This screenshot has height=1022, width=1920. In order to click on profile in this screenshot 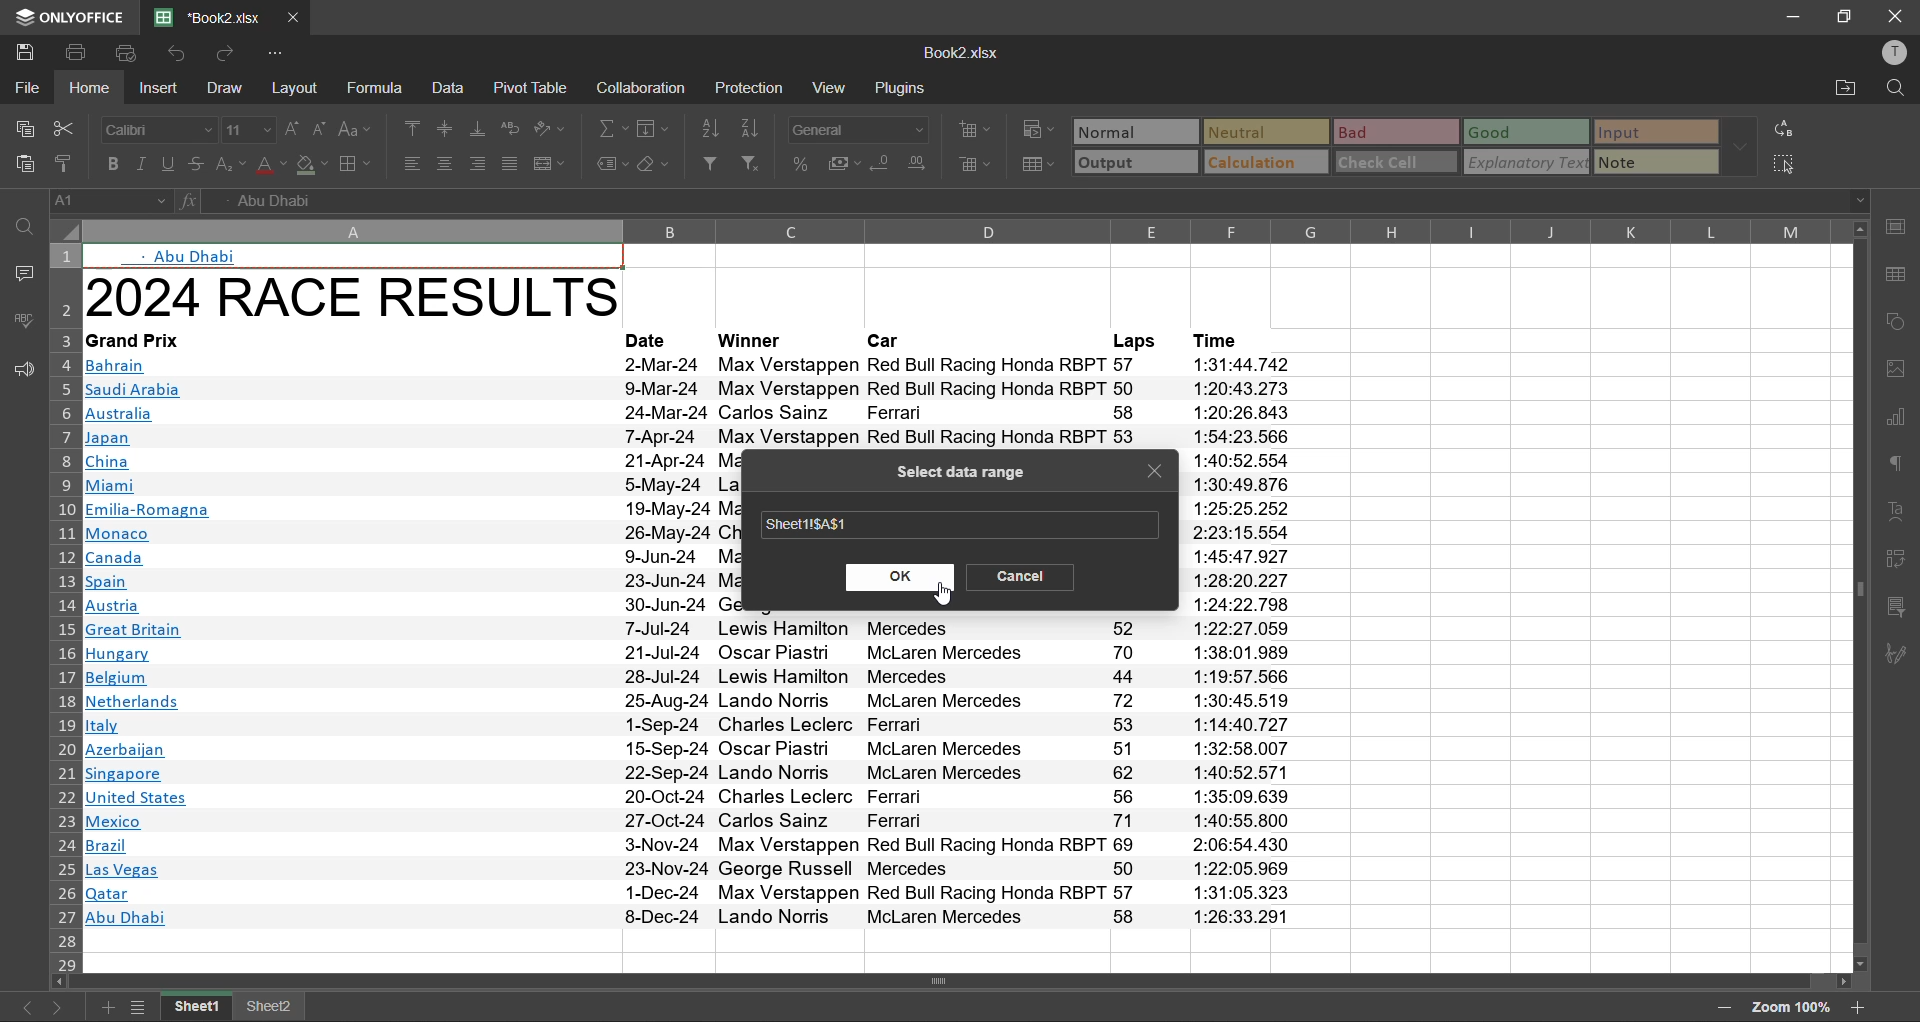, I will do `click(1892, 52)`.